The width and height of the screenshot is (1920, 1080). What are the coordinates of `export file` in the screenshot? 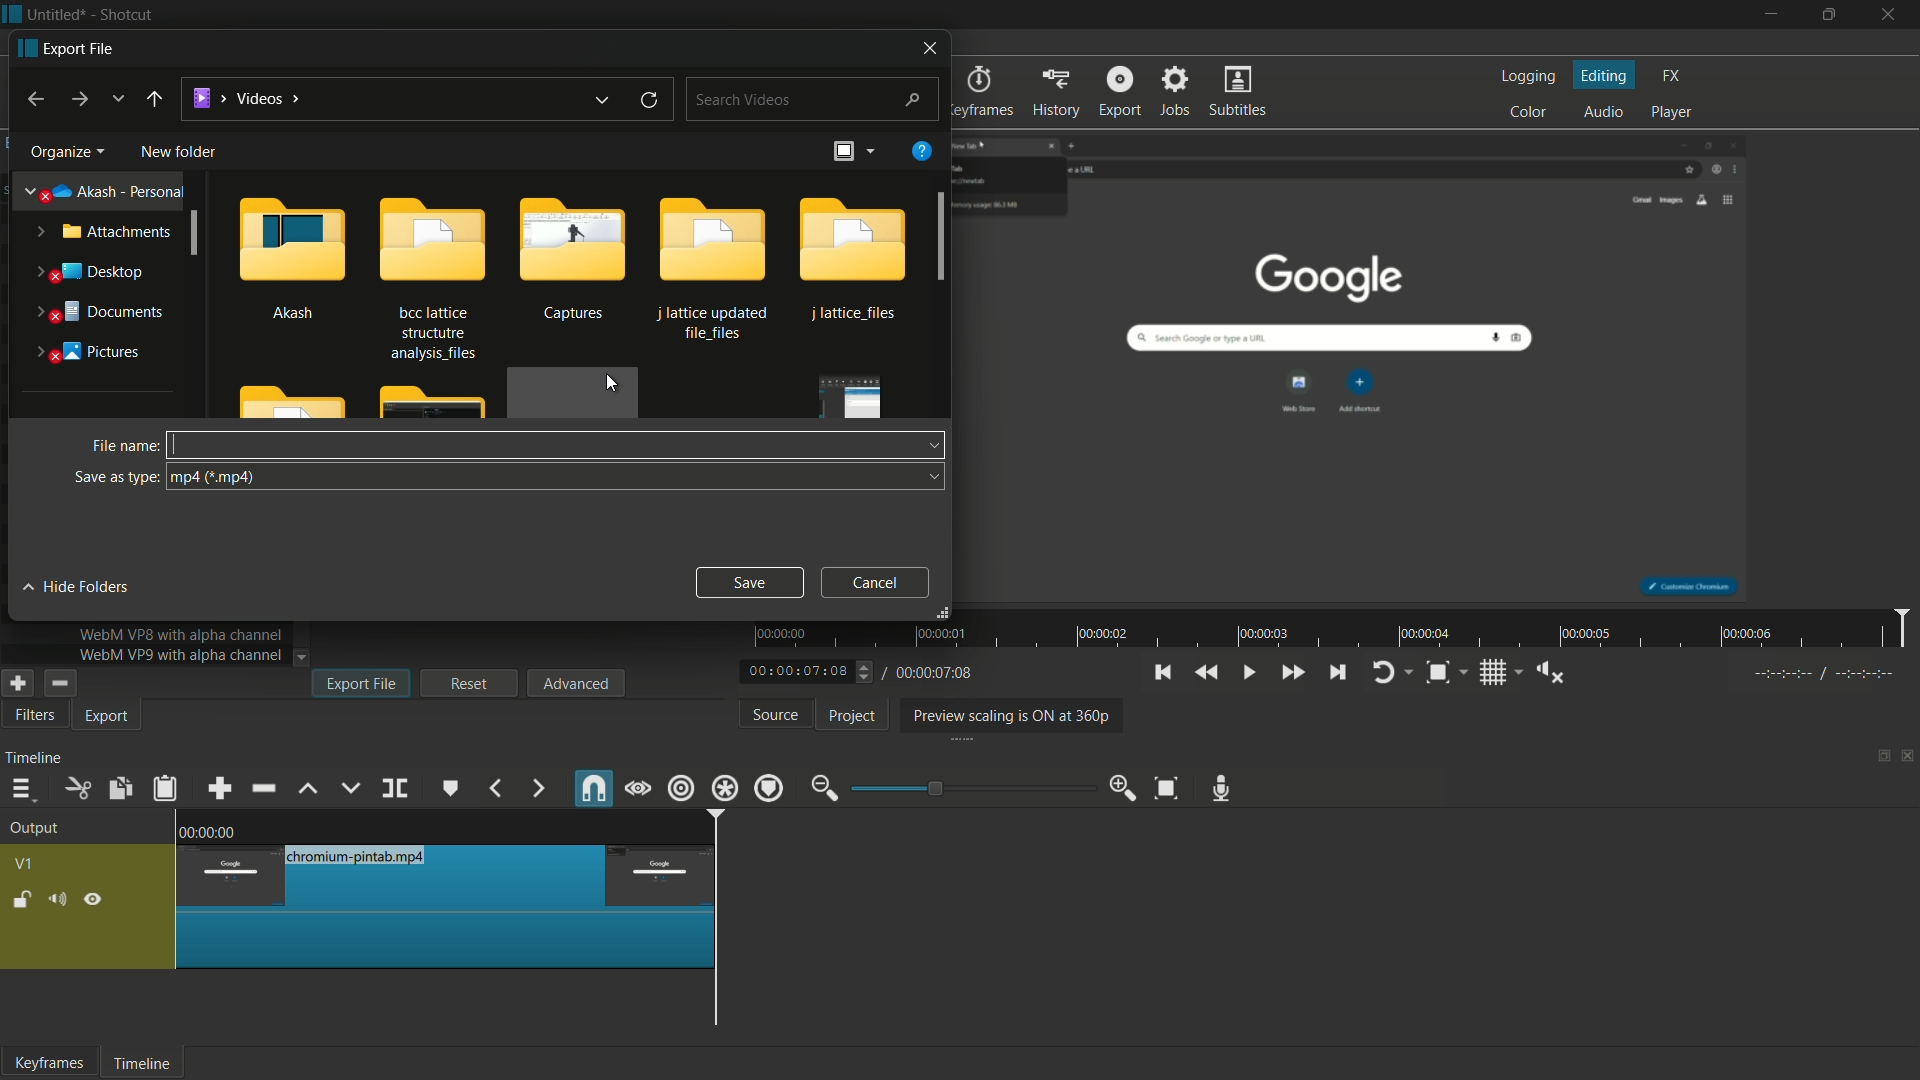 It's located at (363, 683).